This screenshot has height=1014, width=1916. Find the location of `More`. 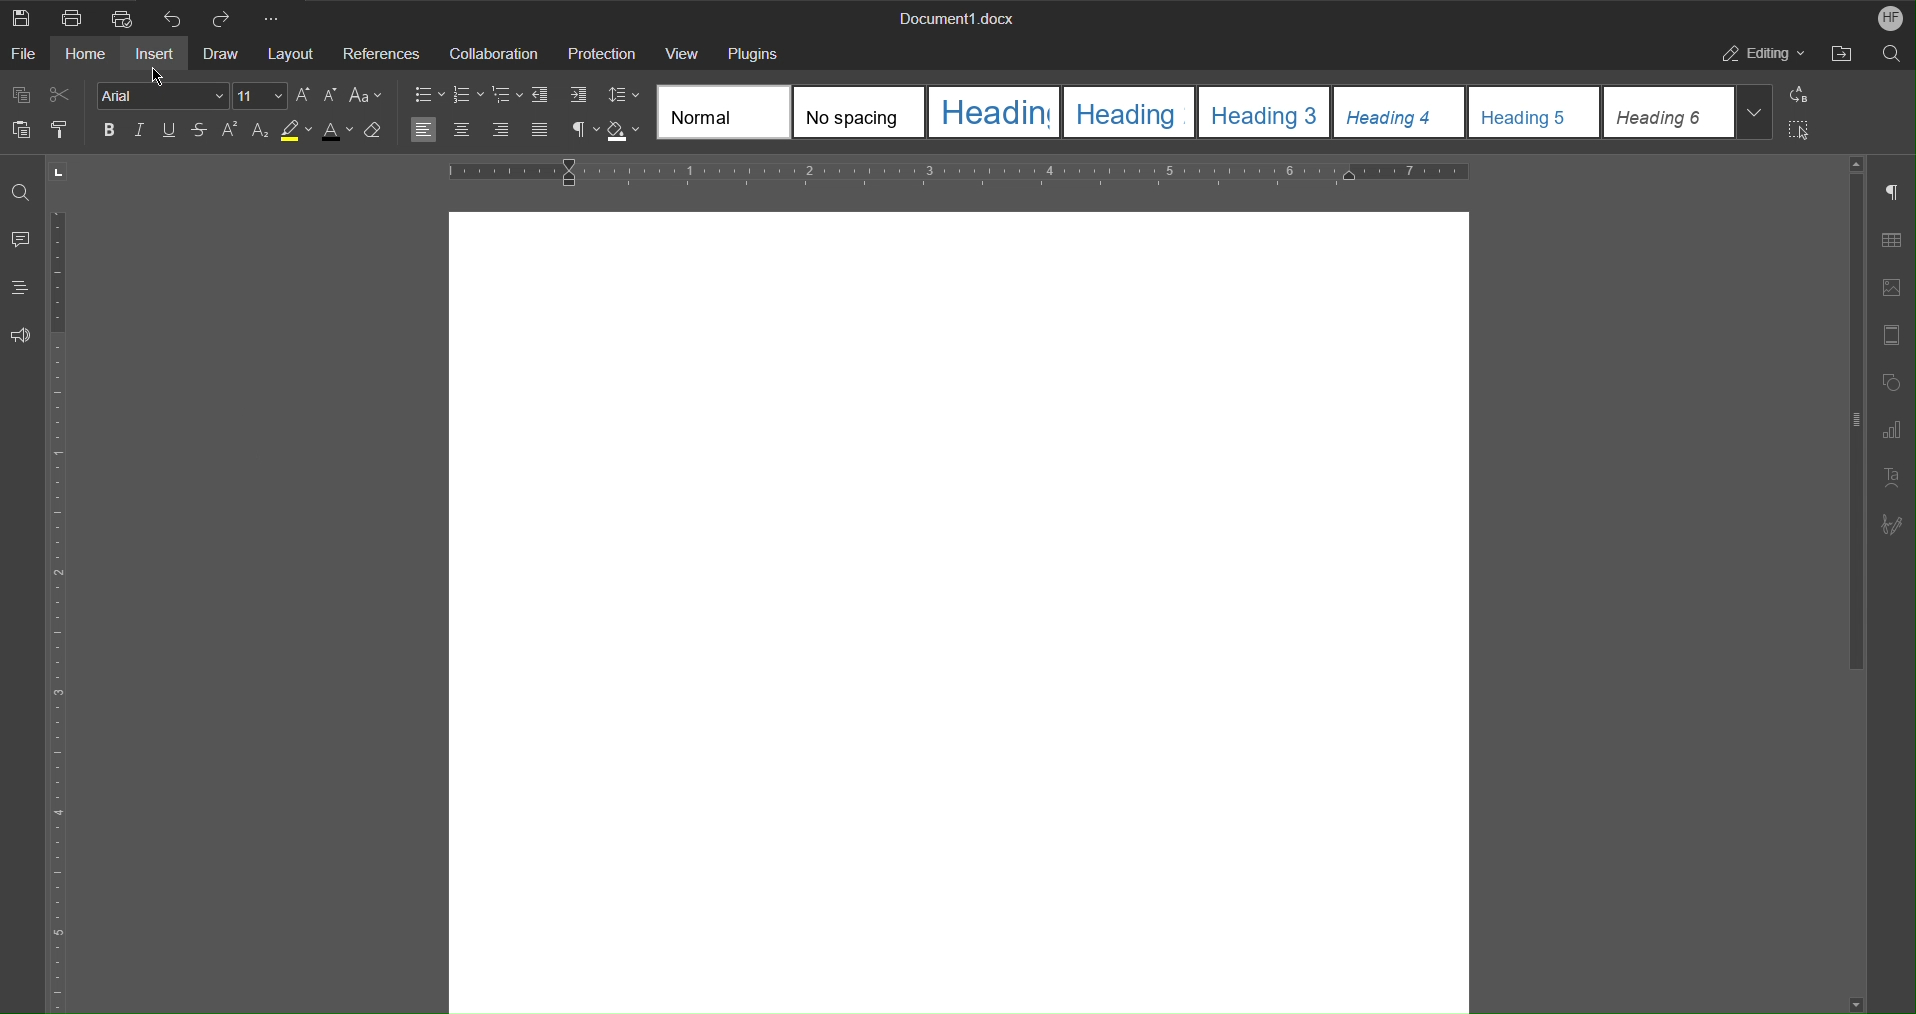

More is located at coordinates (274, 17).